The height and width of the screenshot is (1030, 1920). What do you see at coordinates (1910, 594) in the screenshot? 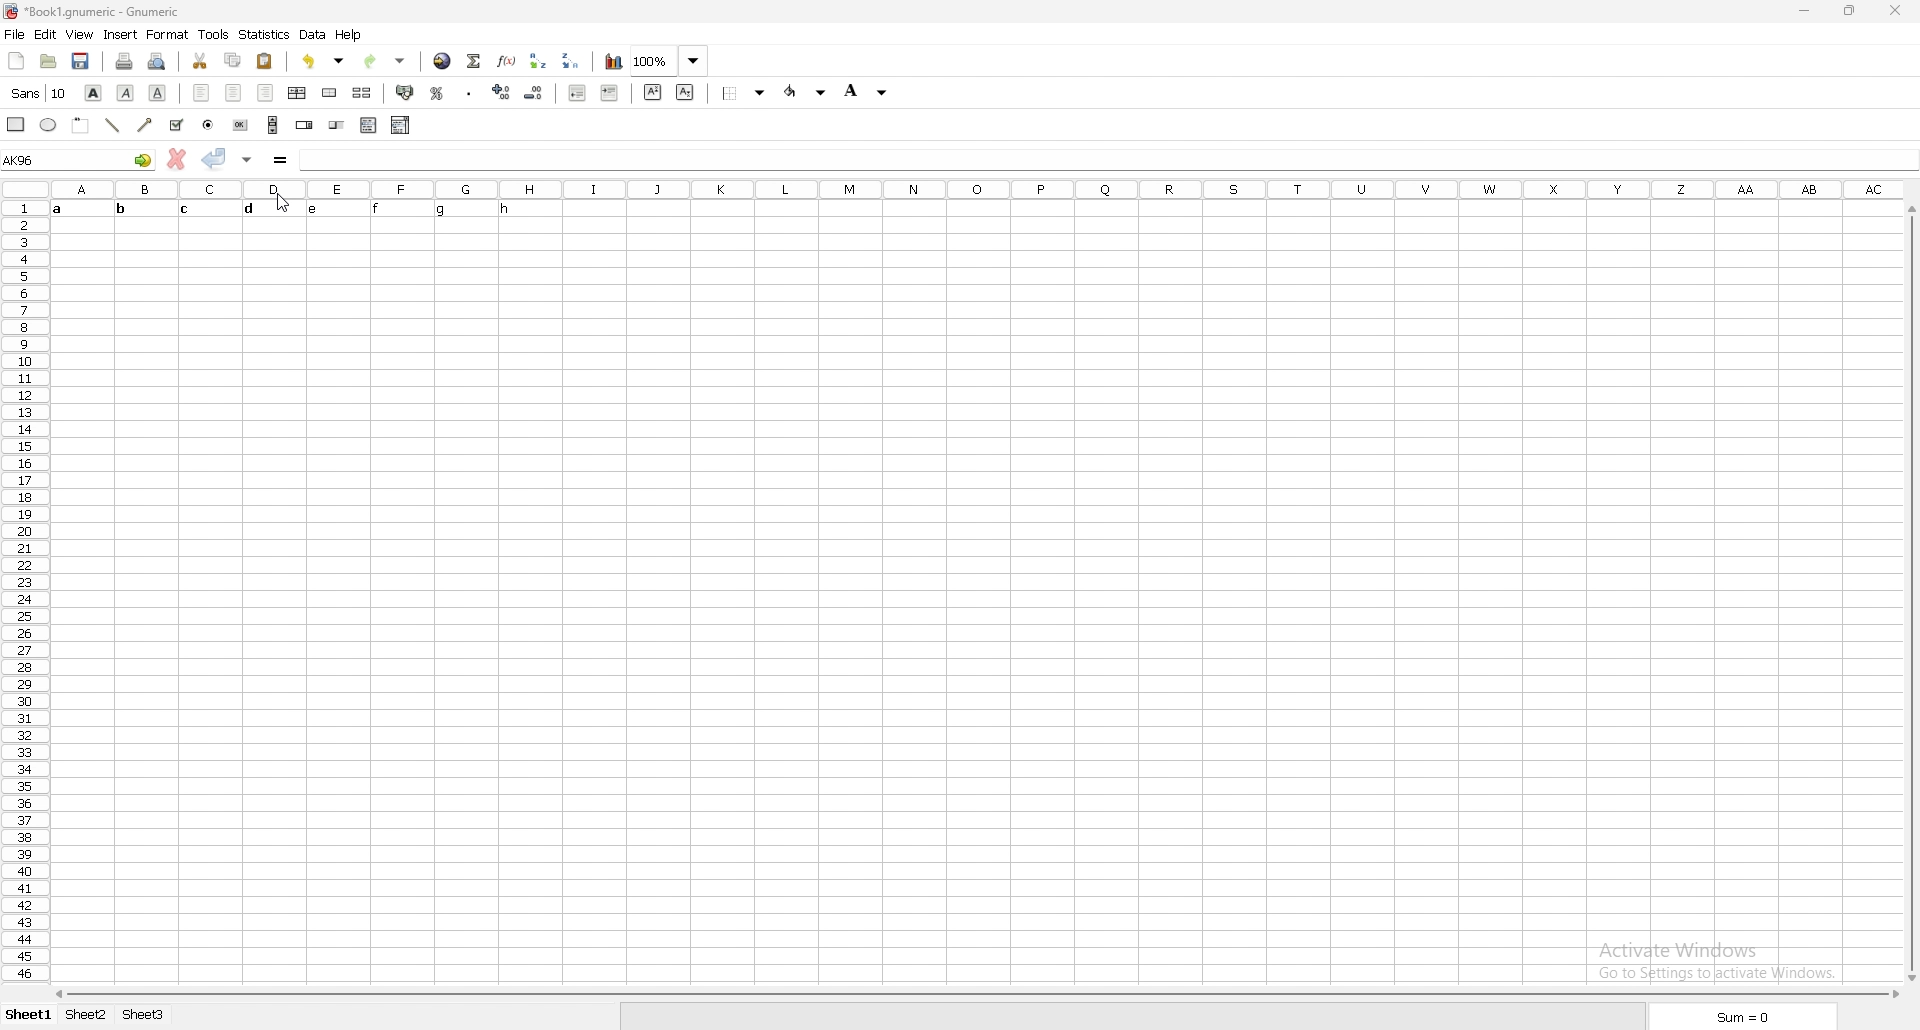
I see `scroll bar` at bounding box center [1910, 594].